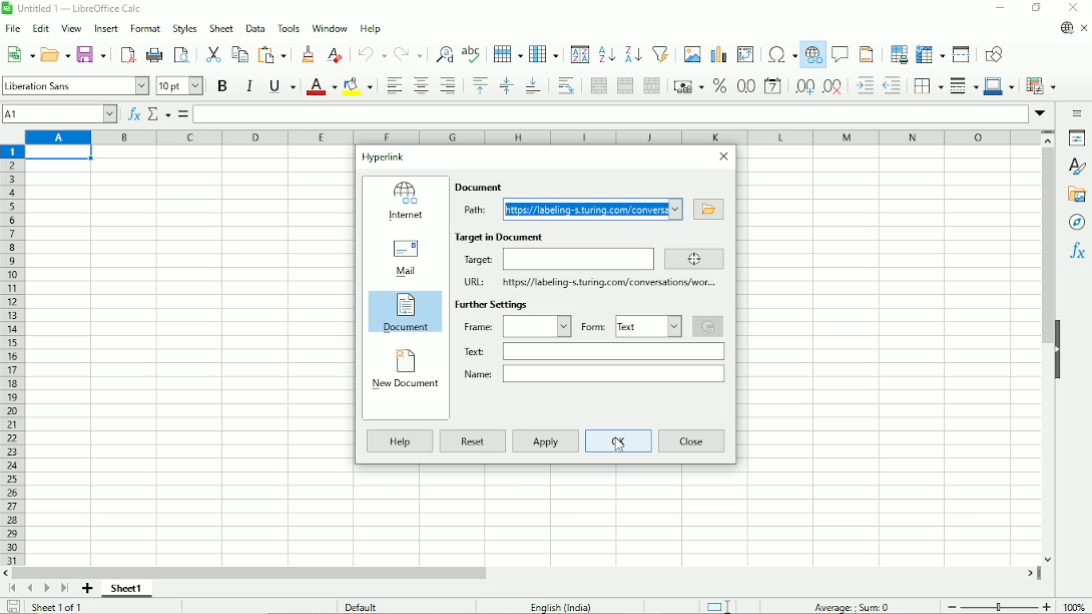 The width and height of the screenshot is (1092, 614). What do you see at coordinates (274, 55) in the screenshot?
I see `Paste` at bounding box center [274, 55].